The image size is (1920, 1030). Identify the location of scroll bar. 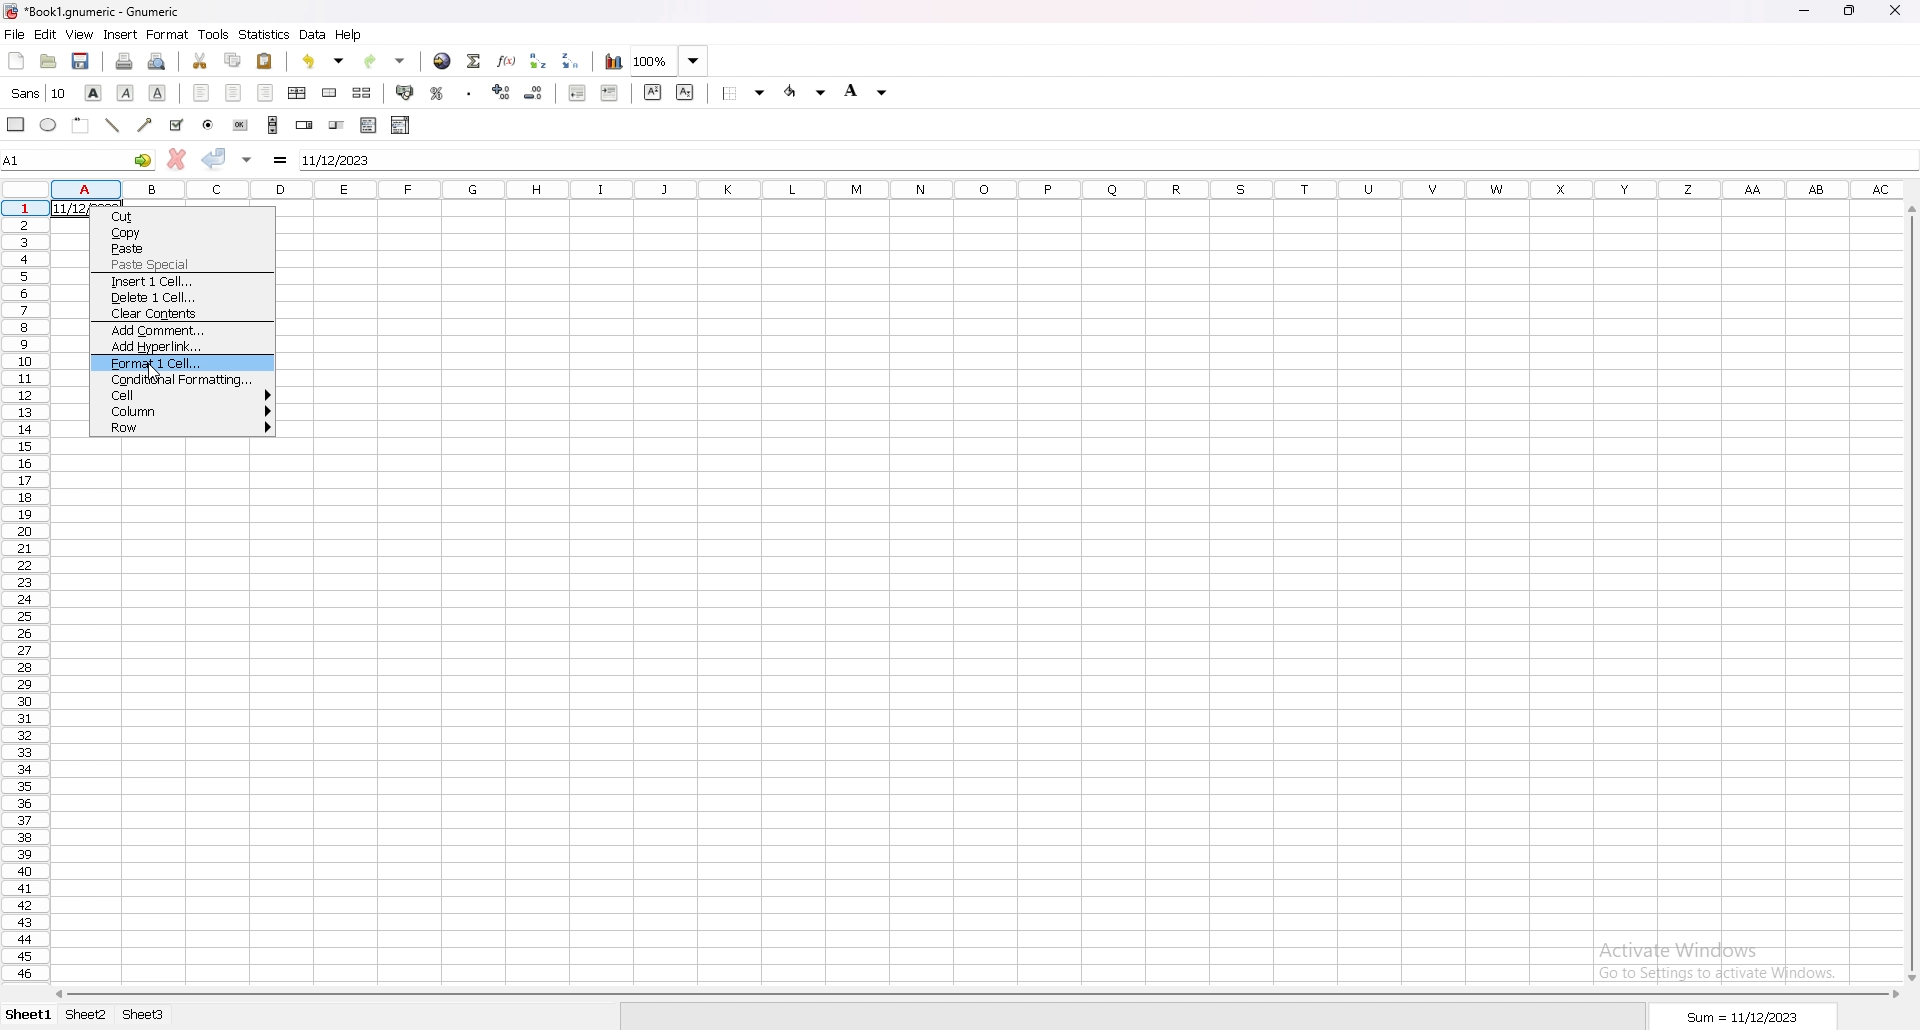
(273, 124).